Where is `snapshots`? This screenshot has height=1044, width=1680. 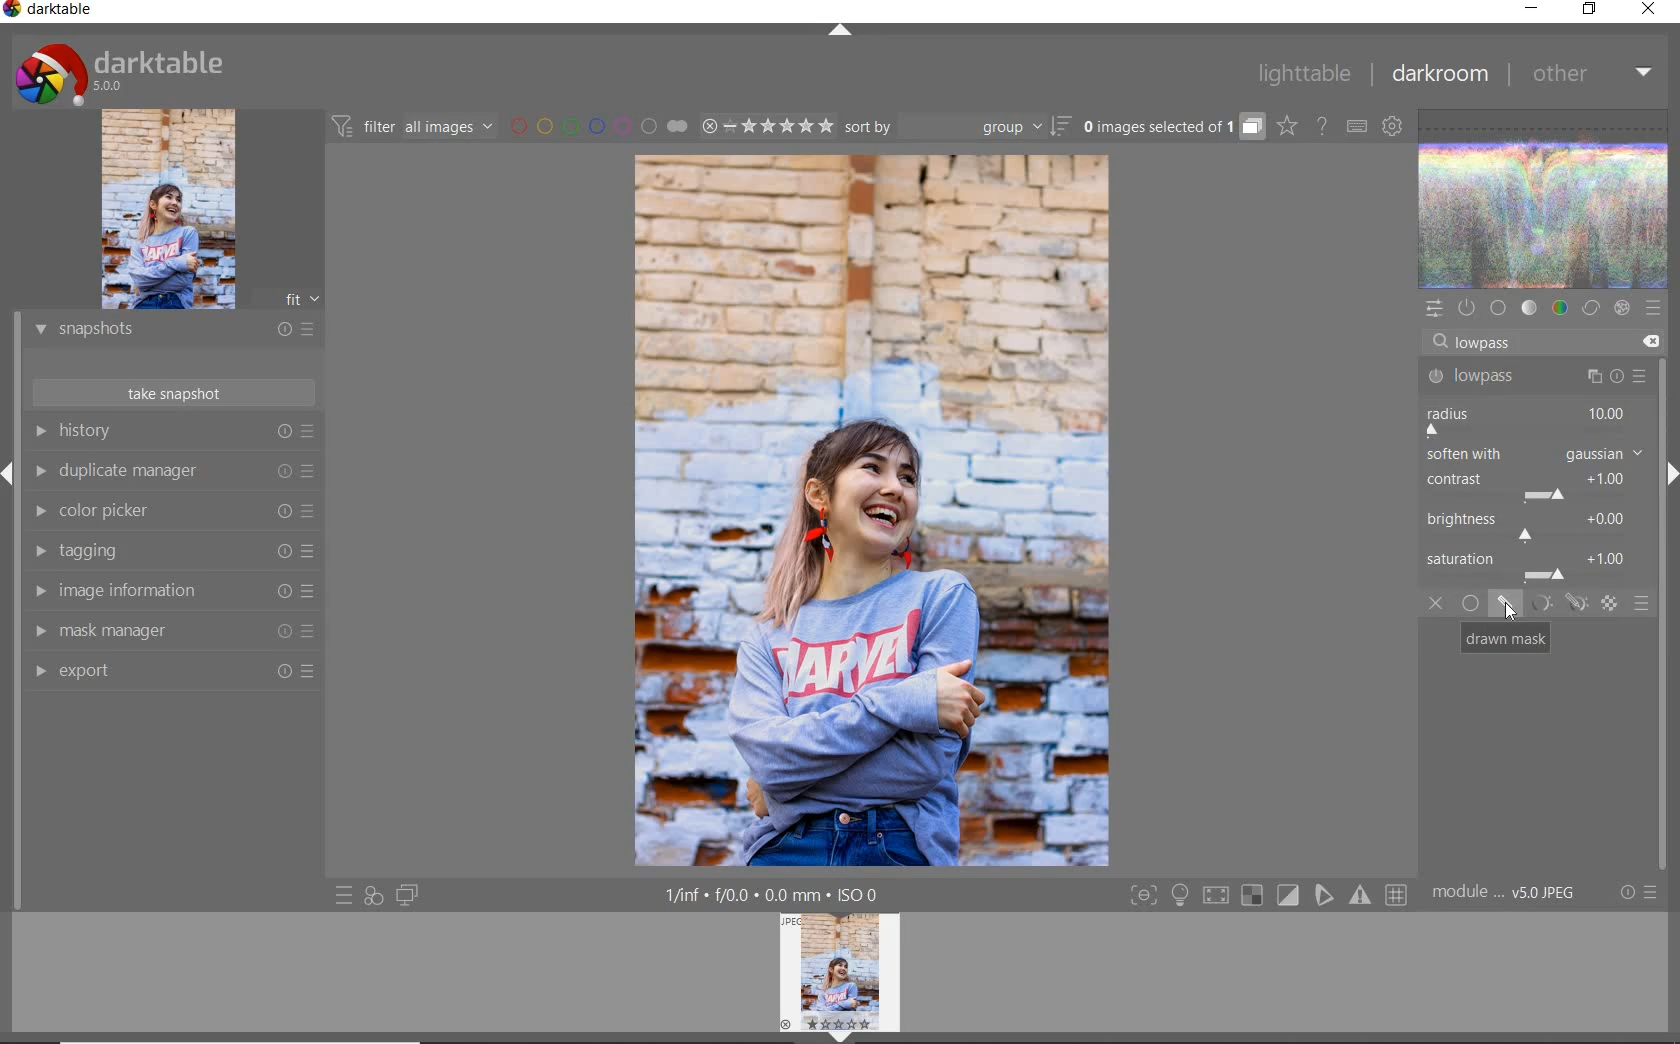 snapshots is located at coordinates (173, 333).